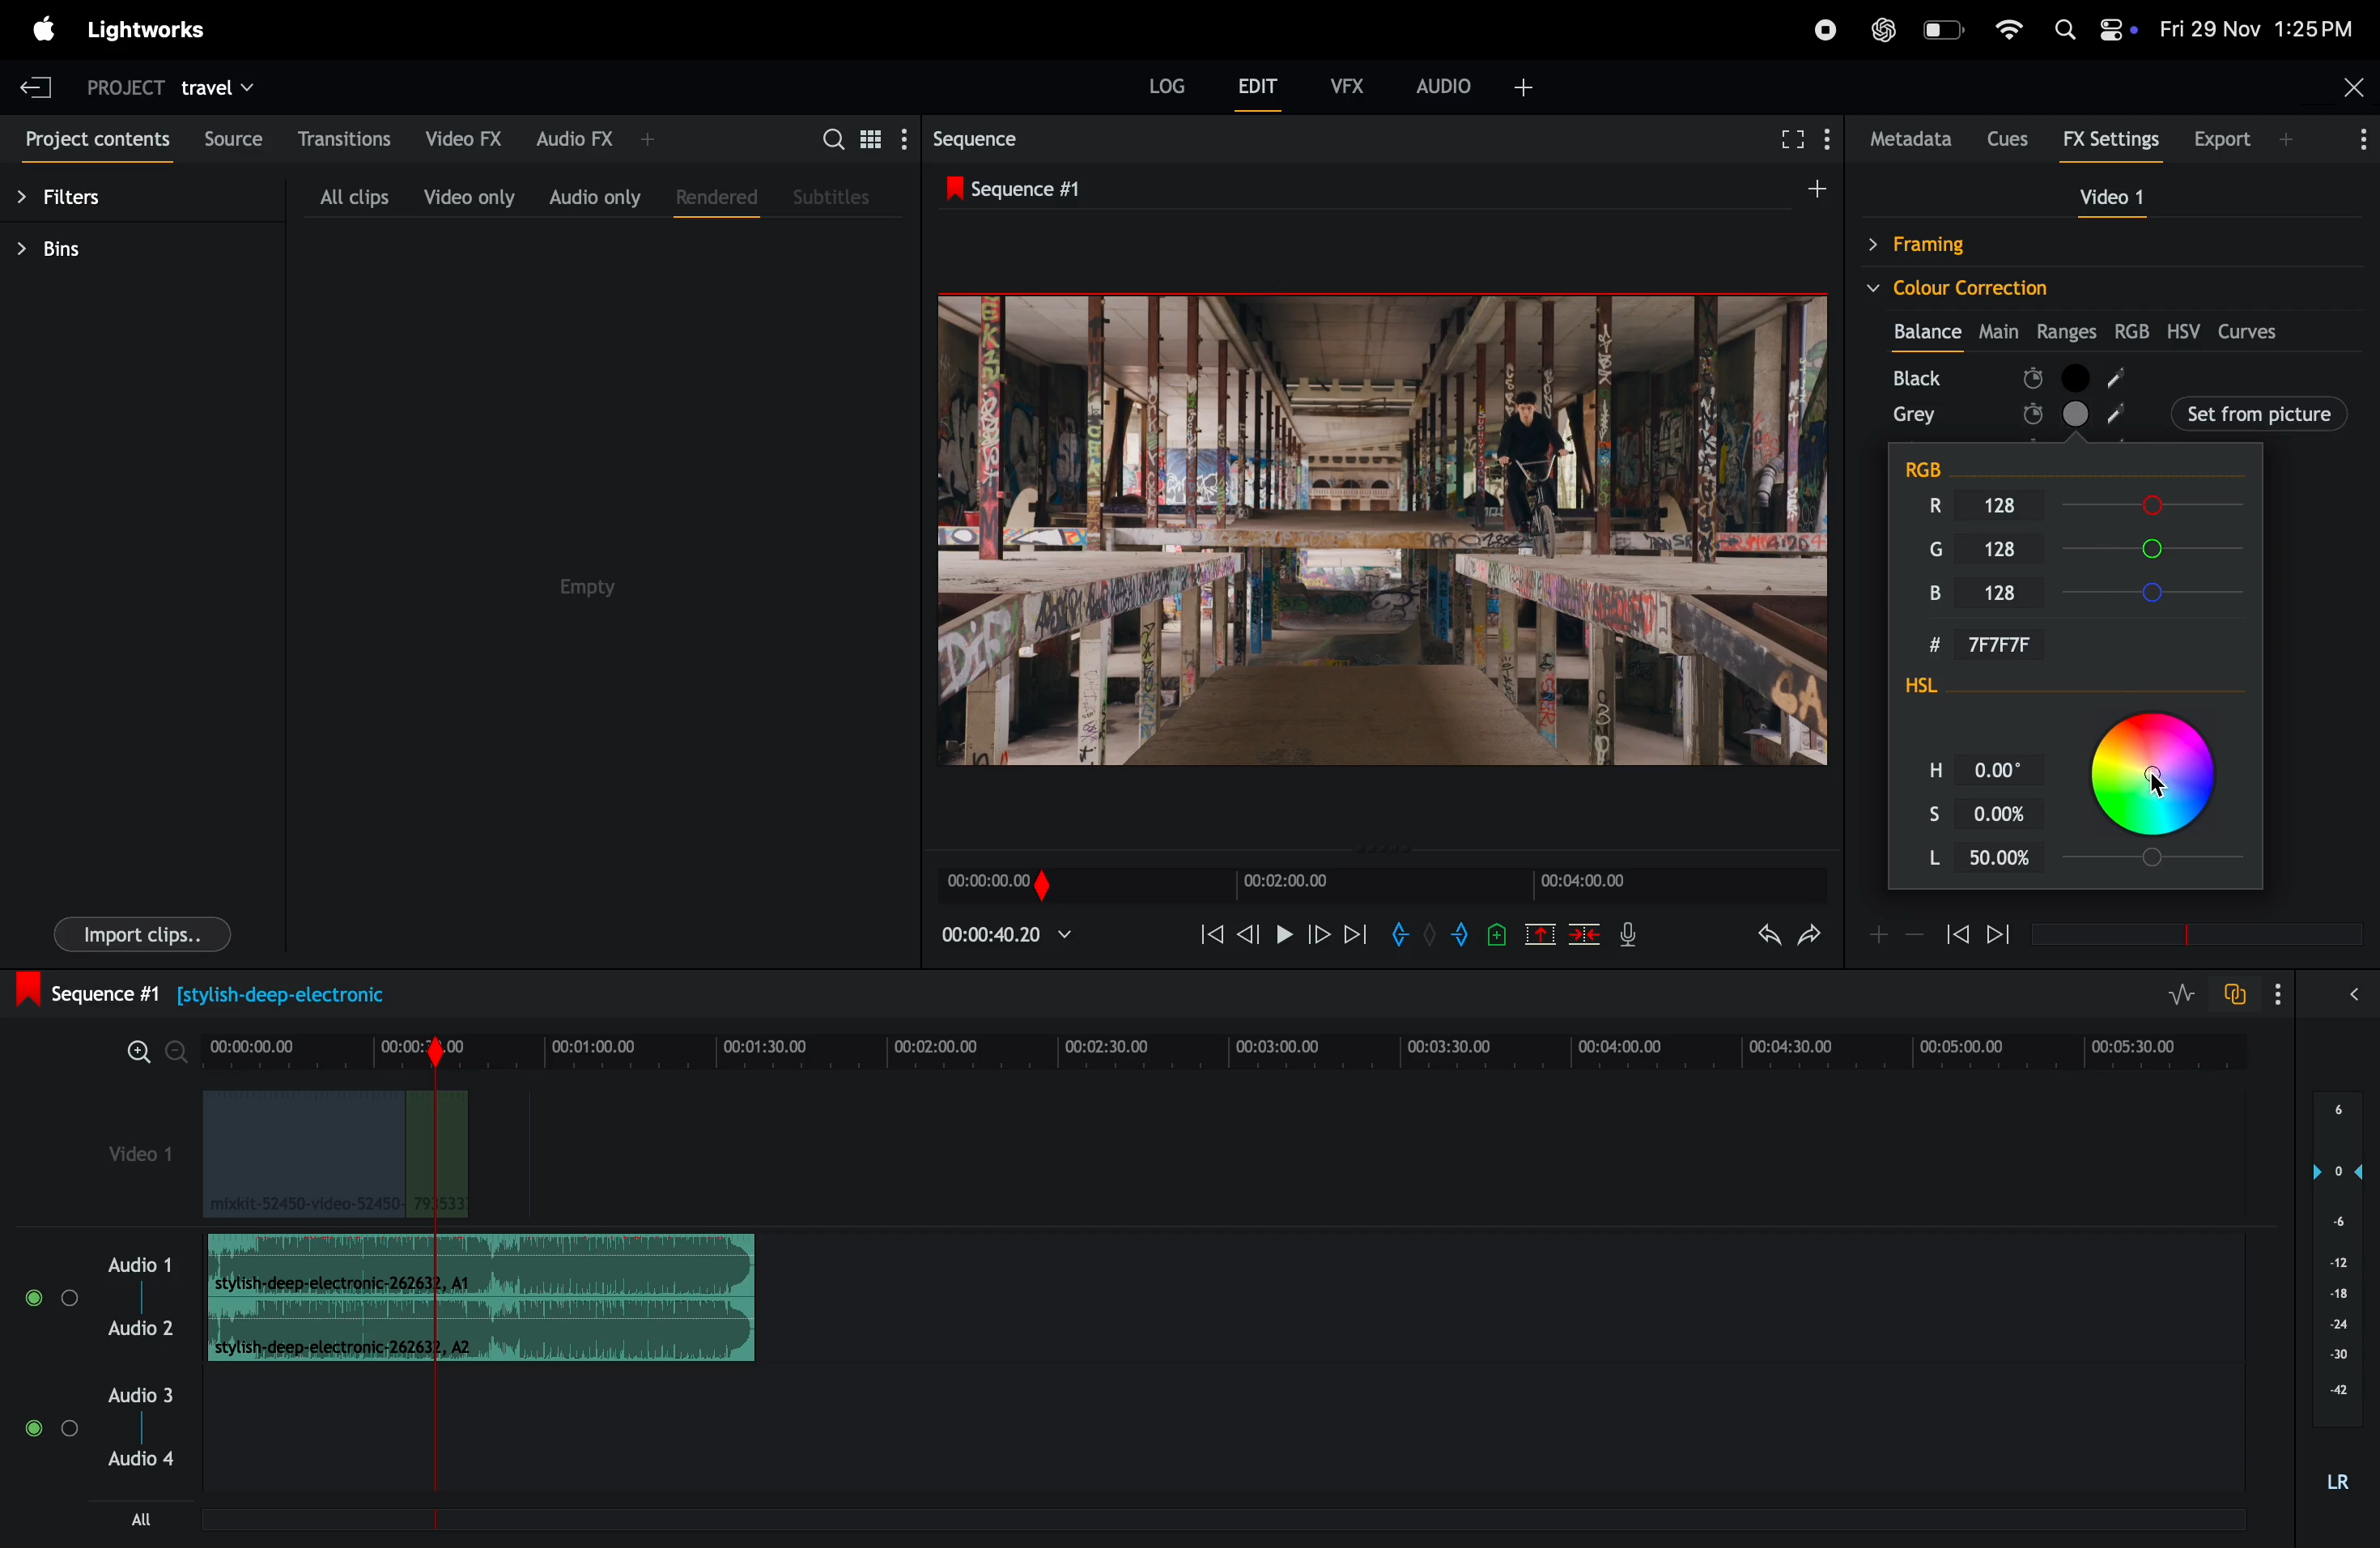 This screenshot has height=1548, width=2380. What do you see at coordinates (1356, 938) in the screenshot?
I see `forward play` at bounding box center [1356, 938].